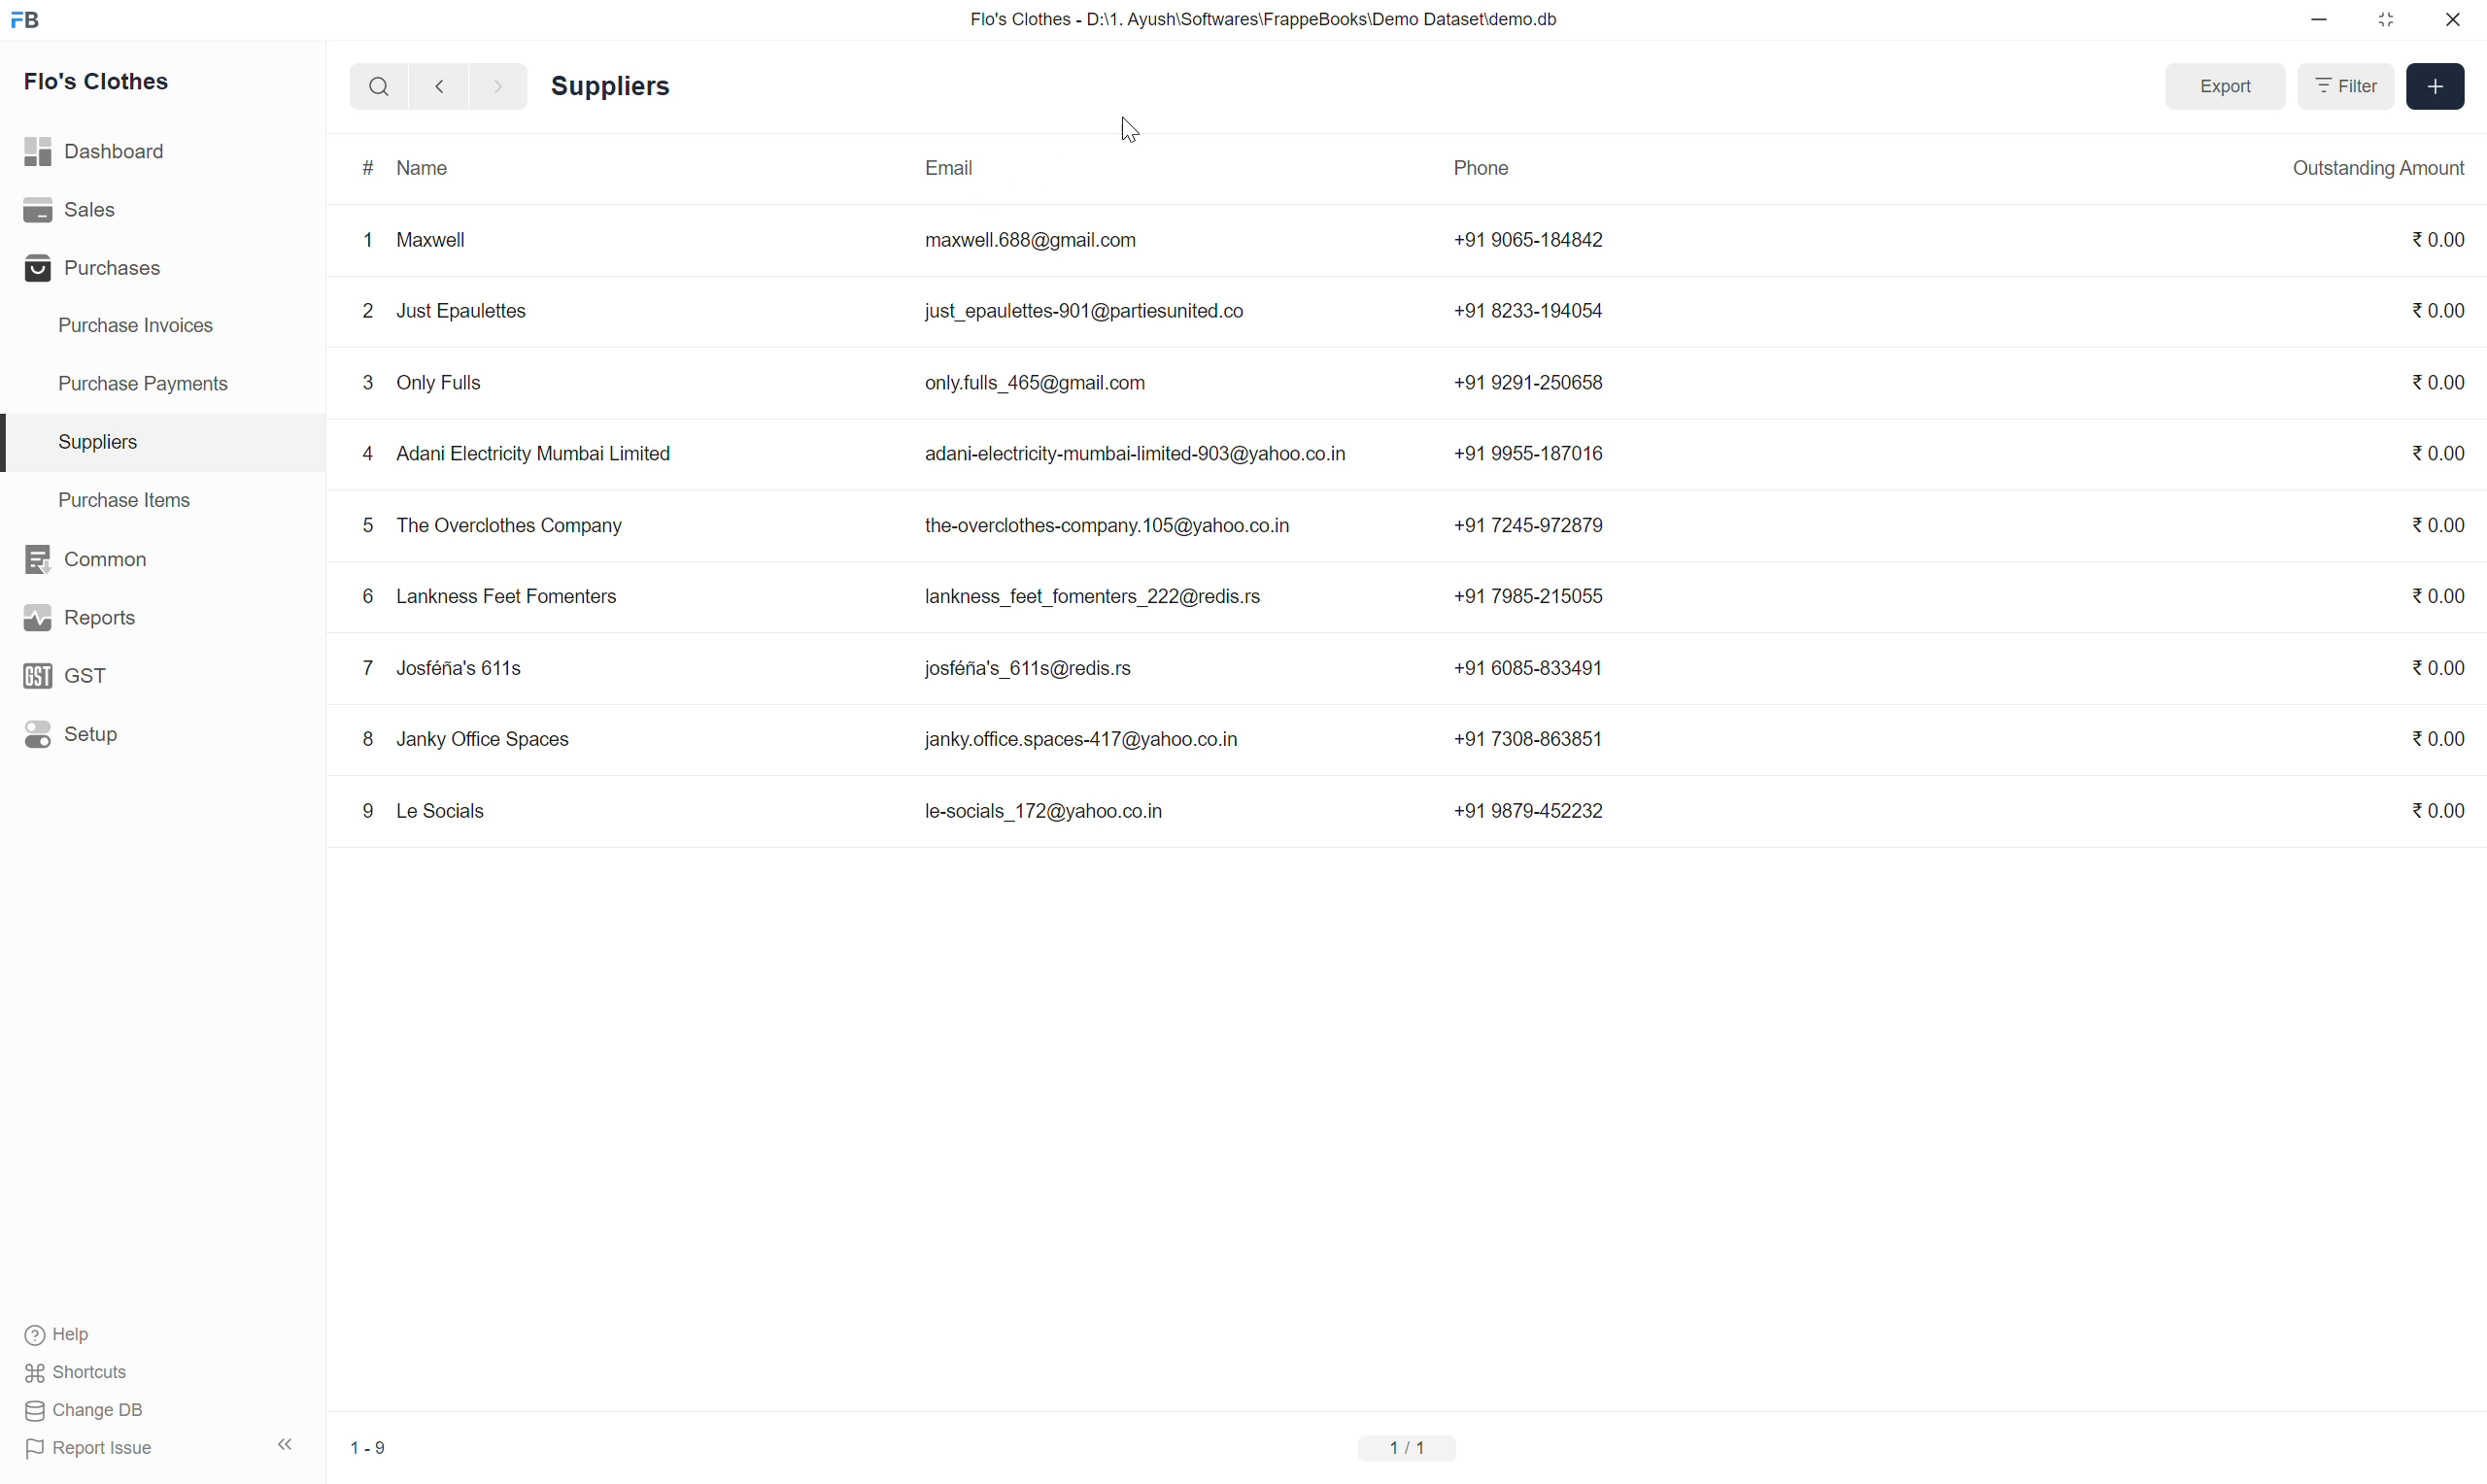 Image resolution: width=2487 pixels, height=1484 pixels. I want to click on Purchase invoices, so click(133, 323).